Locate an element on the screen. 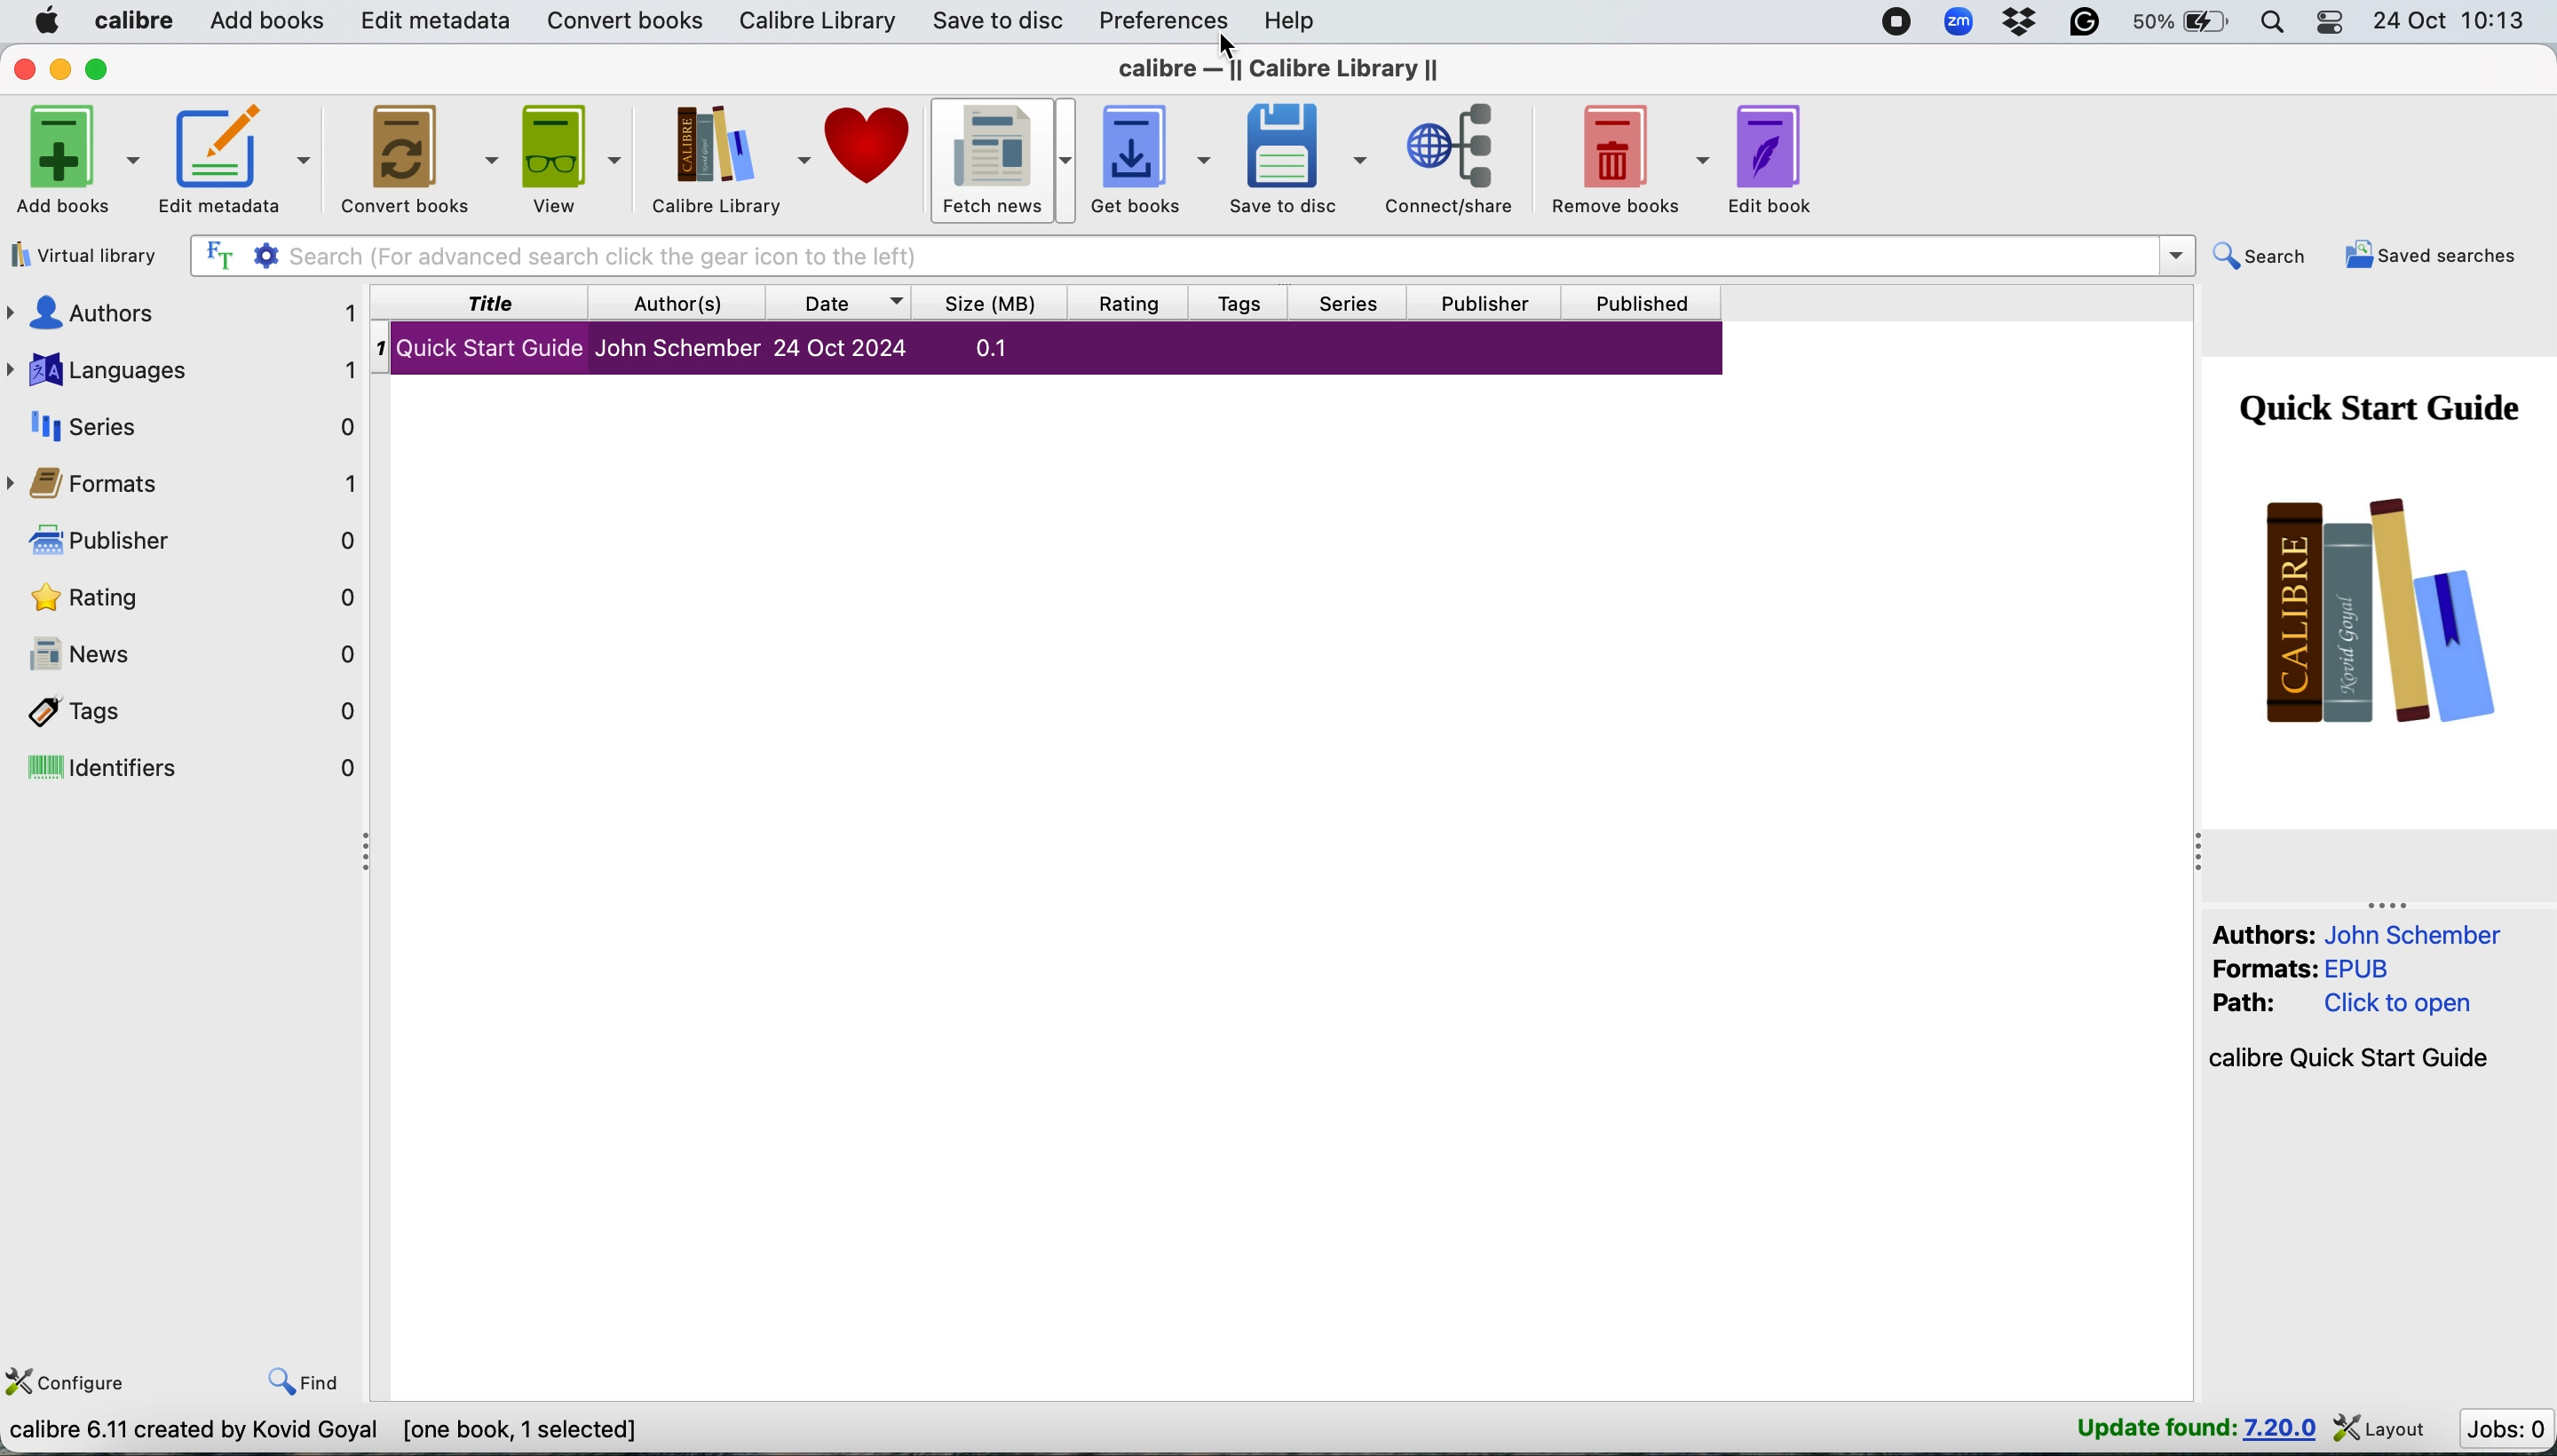  save to disc is located at coordinates (994, 22).